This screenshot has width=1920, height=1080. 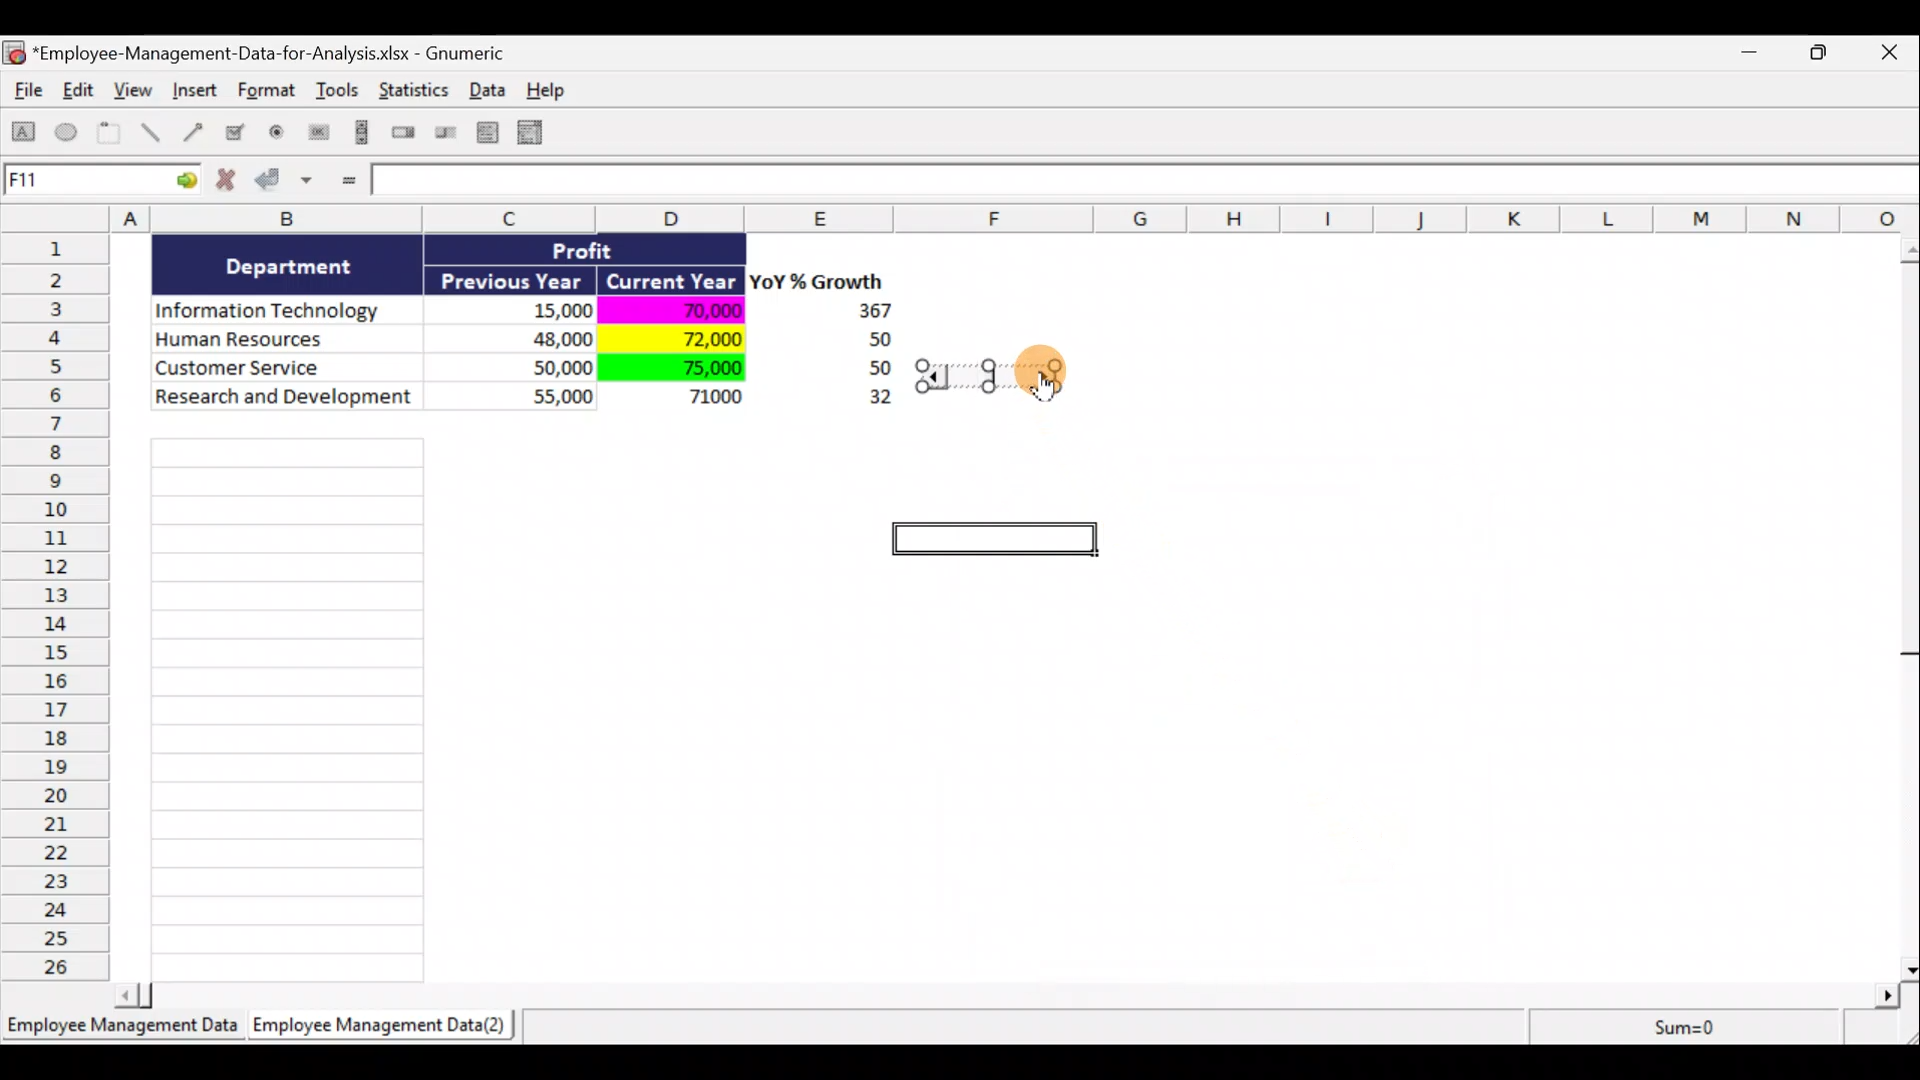 I want to click on Accept changes, so click(x=287, y=187).